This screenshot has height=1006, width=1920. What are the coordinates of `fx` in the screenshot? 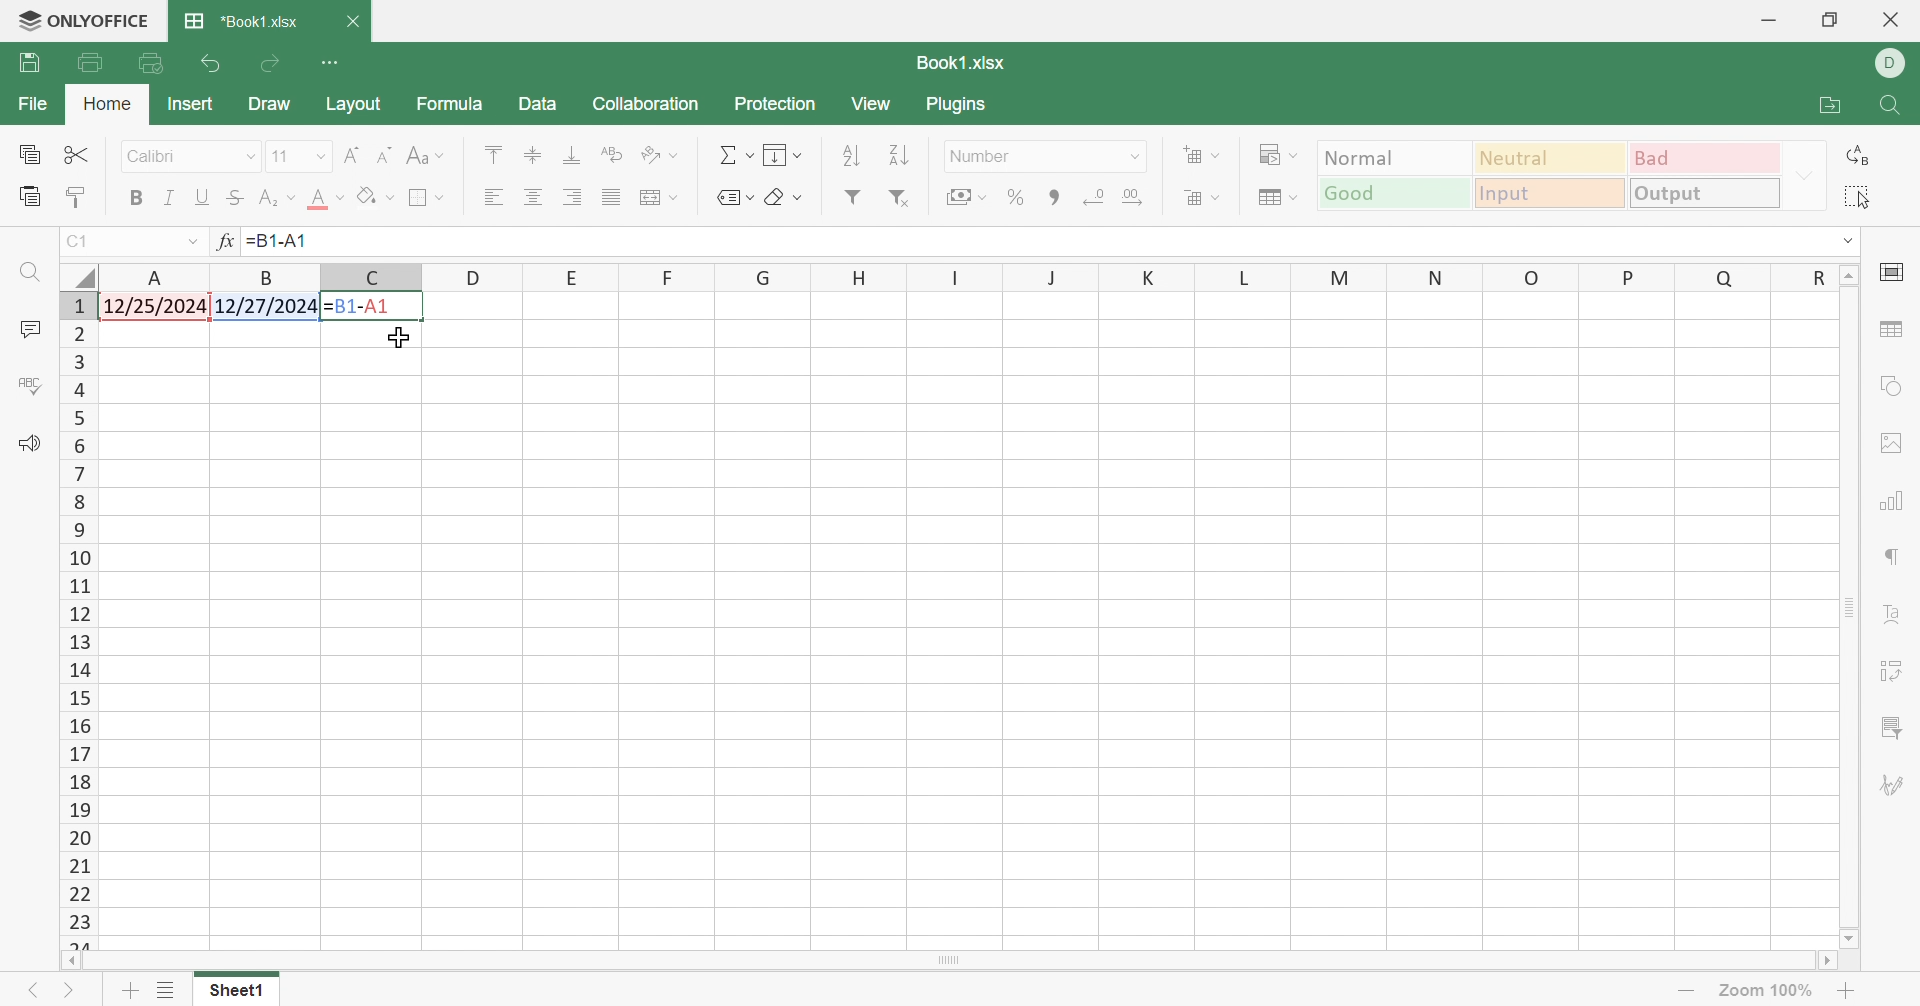 It's located at (224, 241).